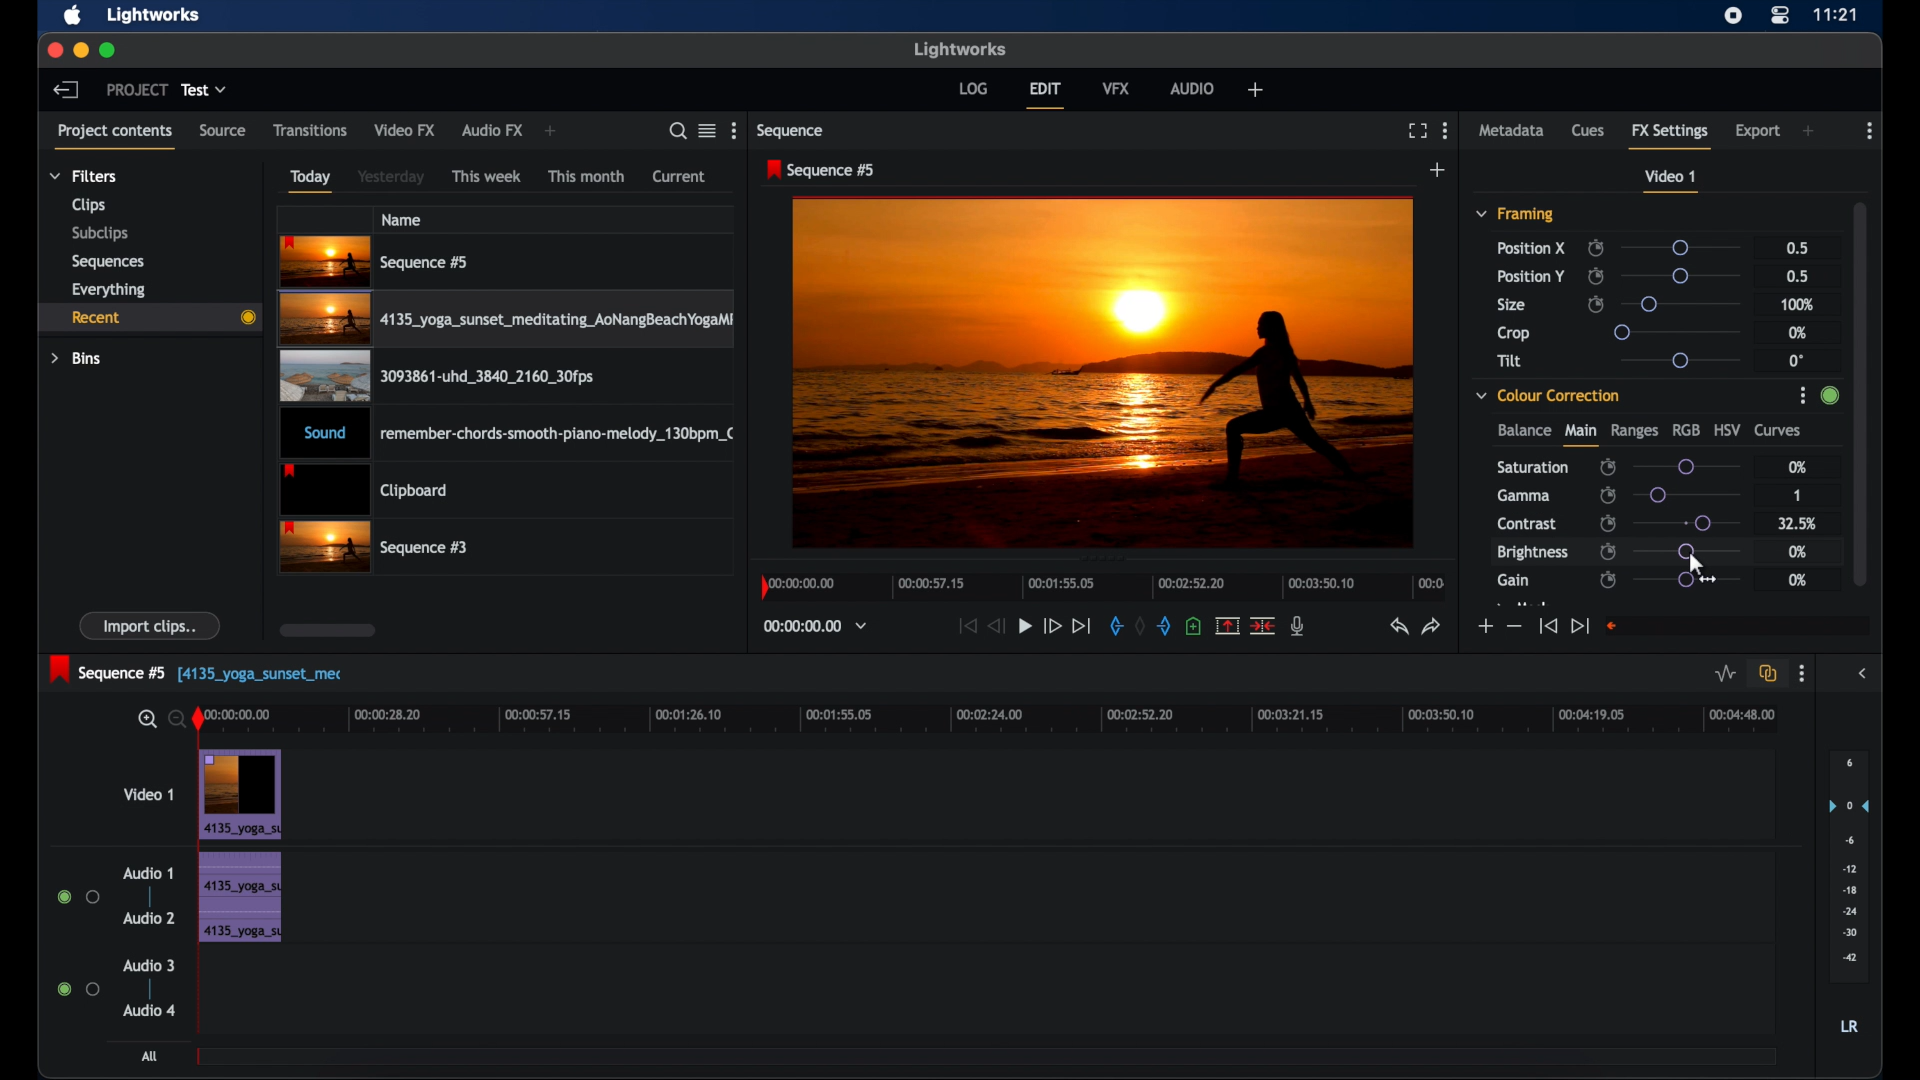  What do you see at coordinates (1798, 551) in the screenshot?
I see `0%` at bounding box center [1798, 551].